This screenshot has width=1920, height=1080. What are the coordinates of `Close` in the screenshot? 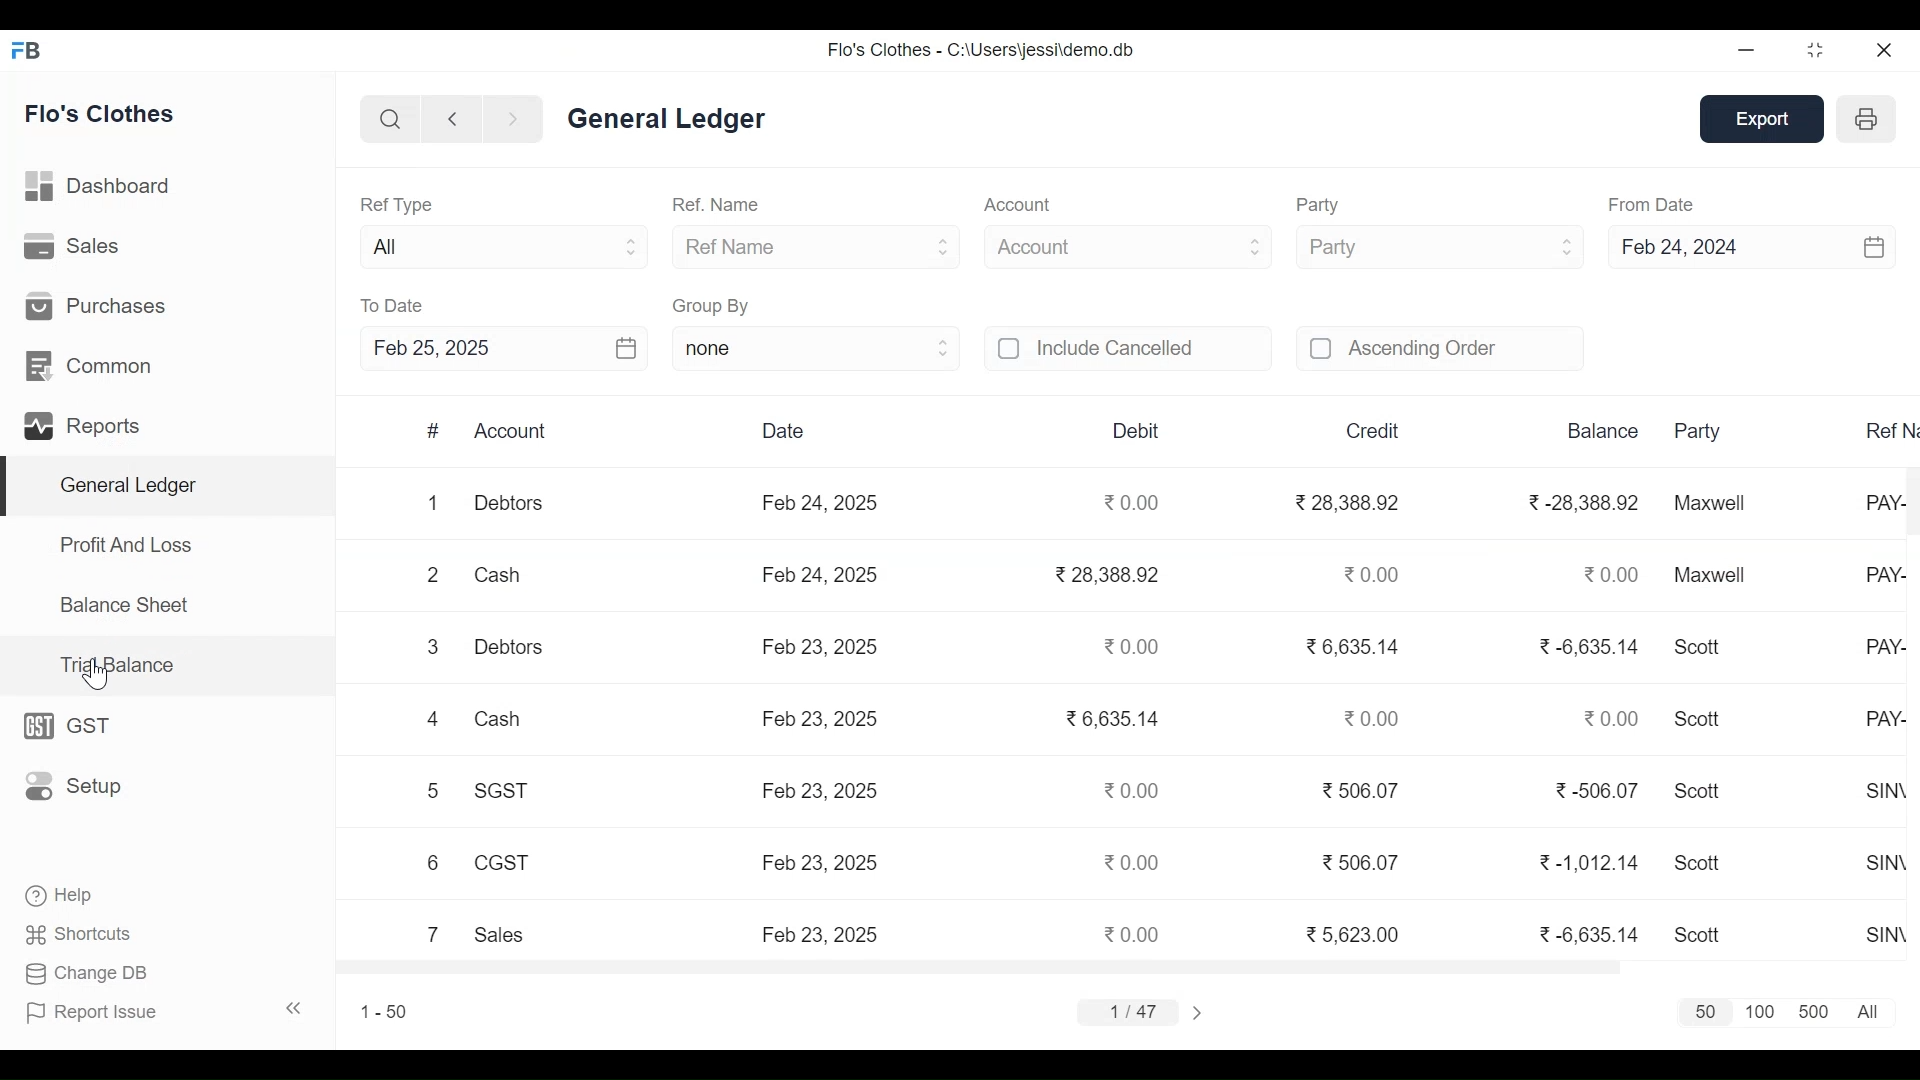 It's located at (1882, 49).